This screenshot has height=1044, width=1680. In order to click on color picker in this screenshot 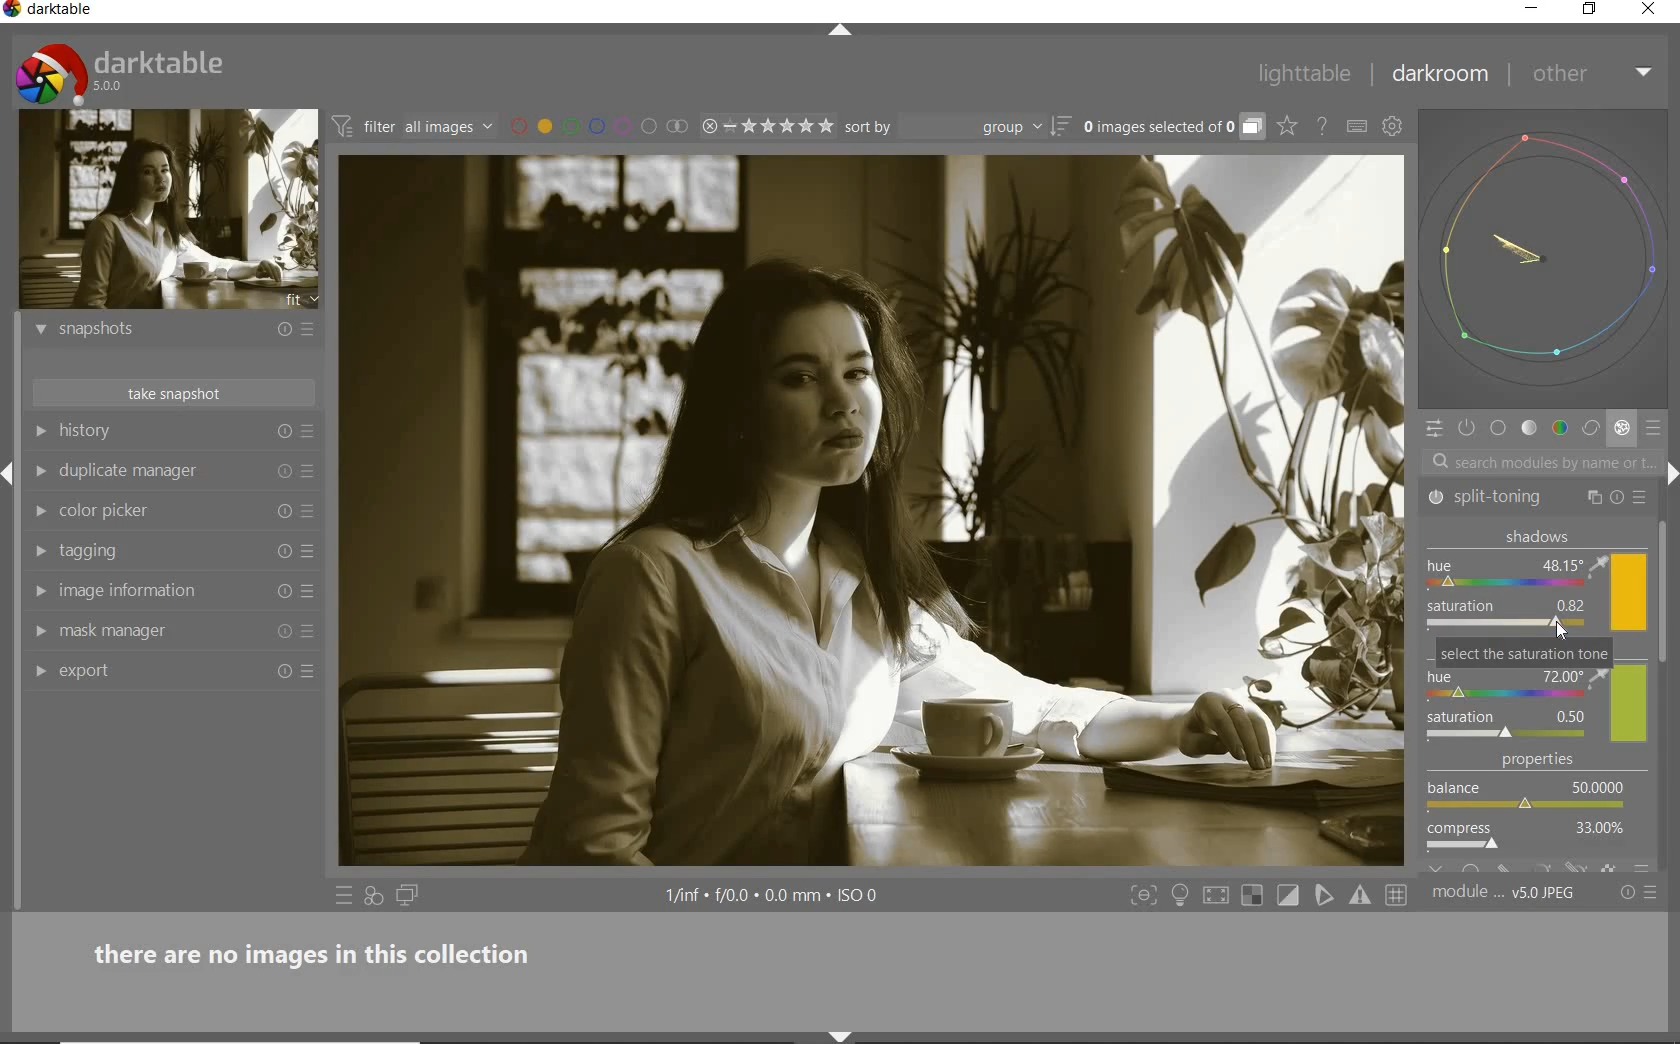, I will do `click(162, 512)`.